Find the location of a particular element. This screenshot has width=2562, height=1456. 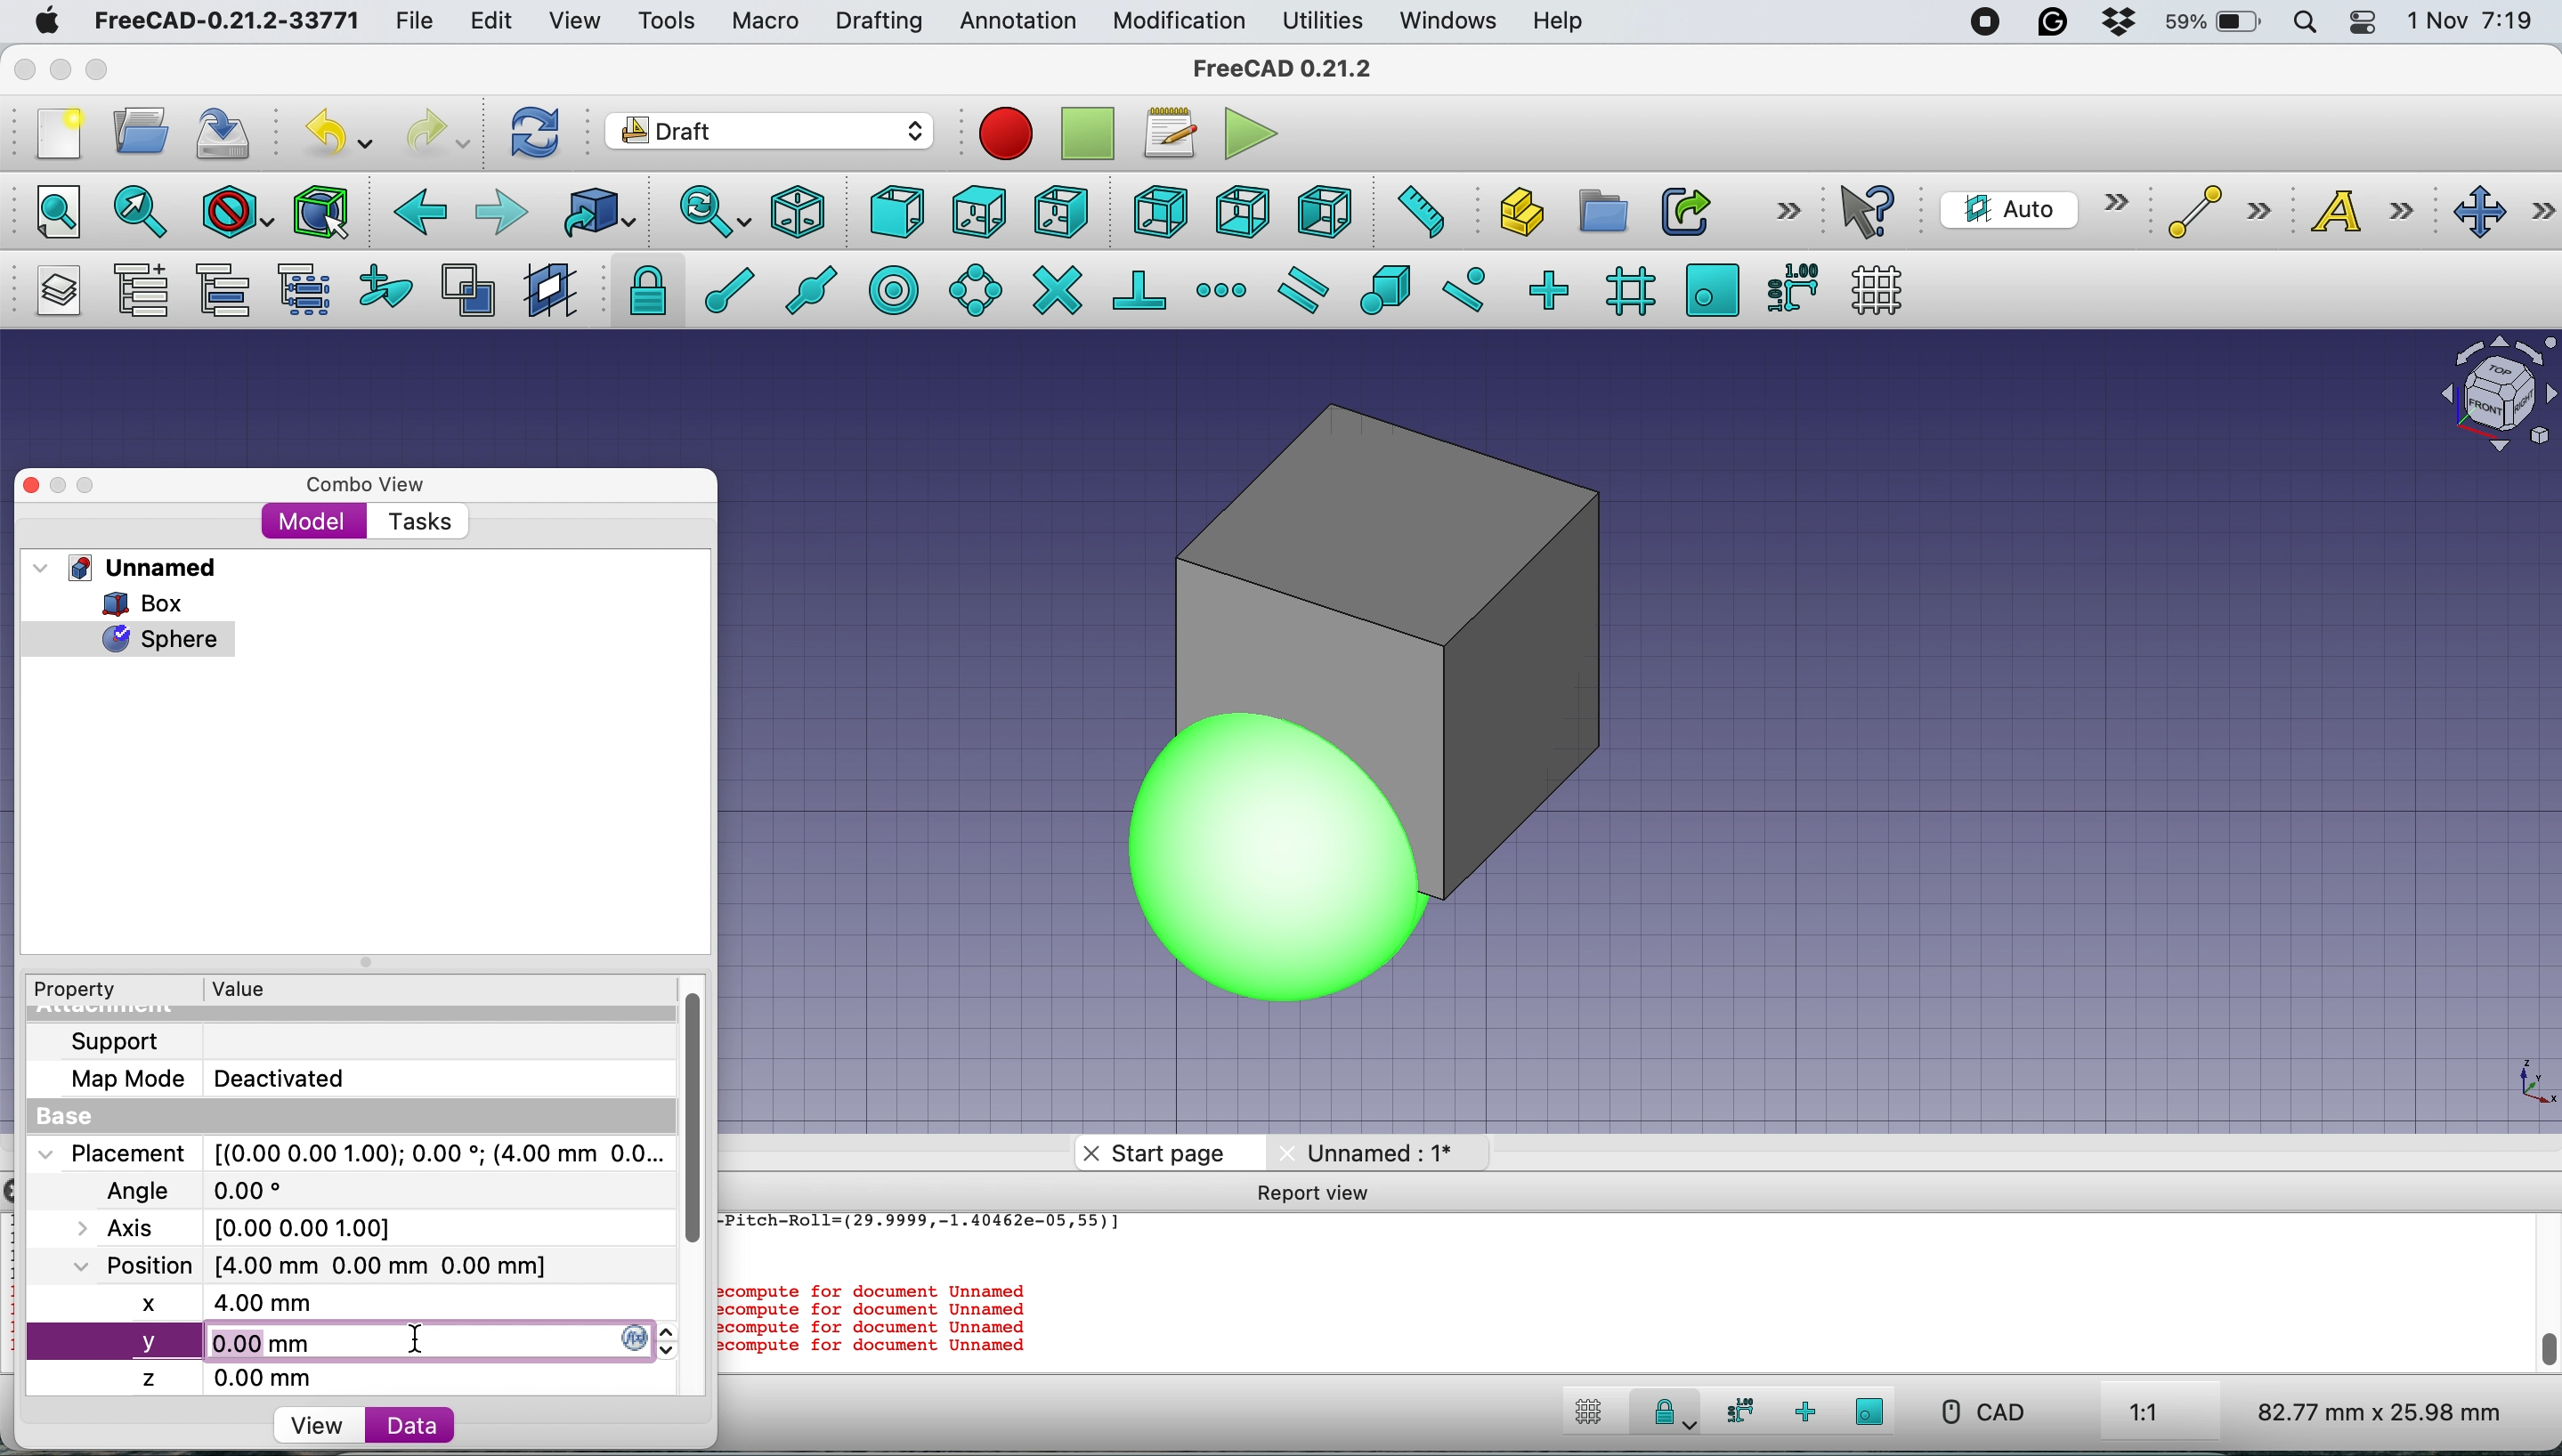

minimise is located at coordinates (58, 69).